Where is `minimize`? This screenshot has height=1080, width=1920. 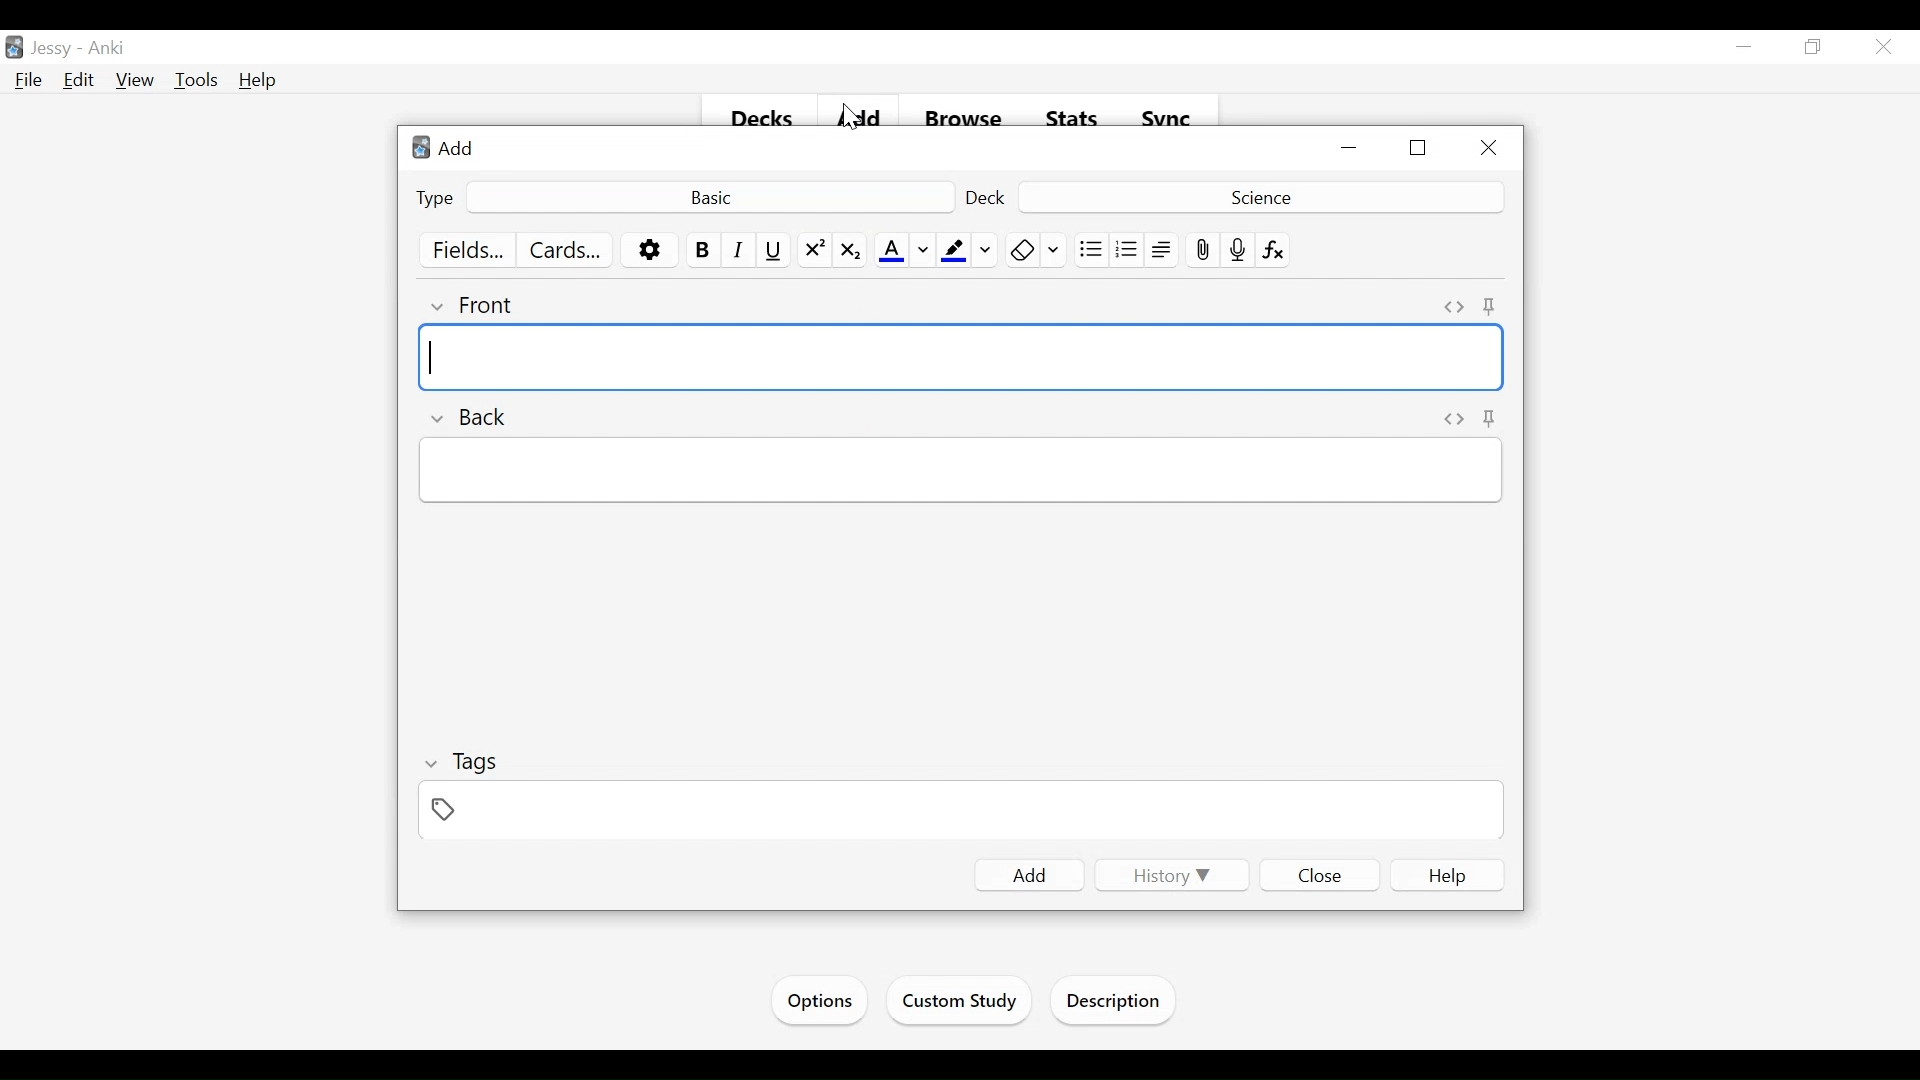
minimize is located at coordinates (1744, 48).